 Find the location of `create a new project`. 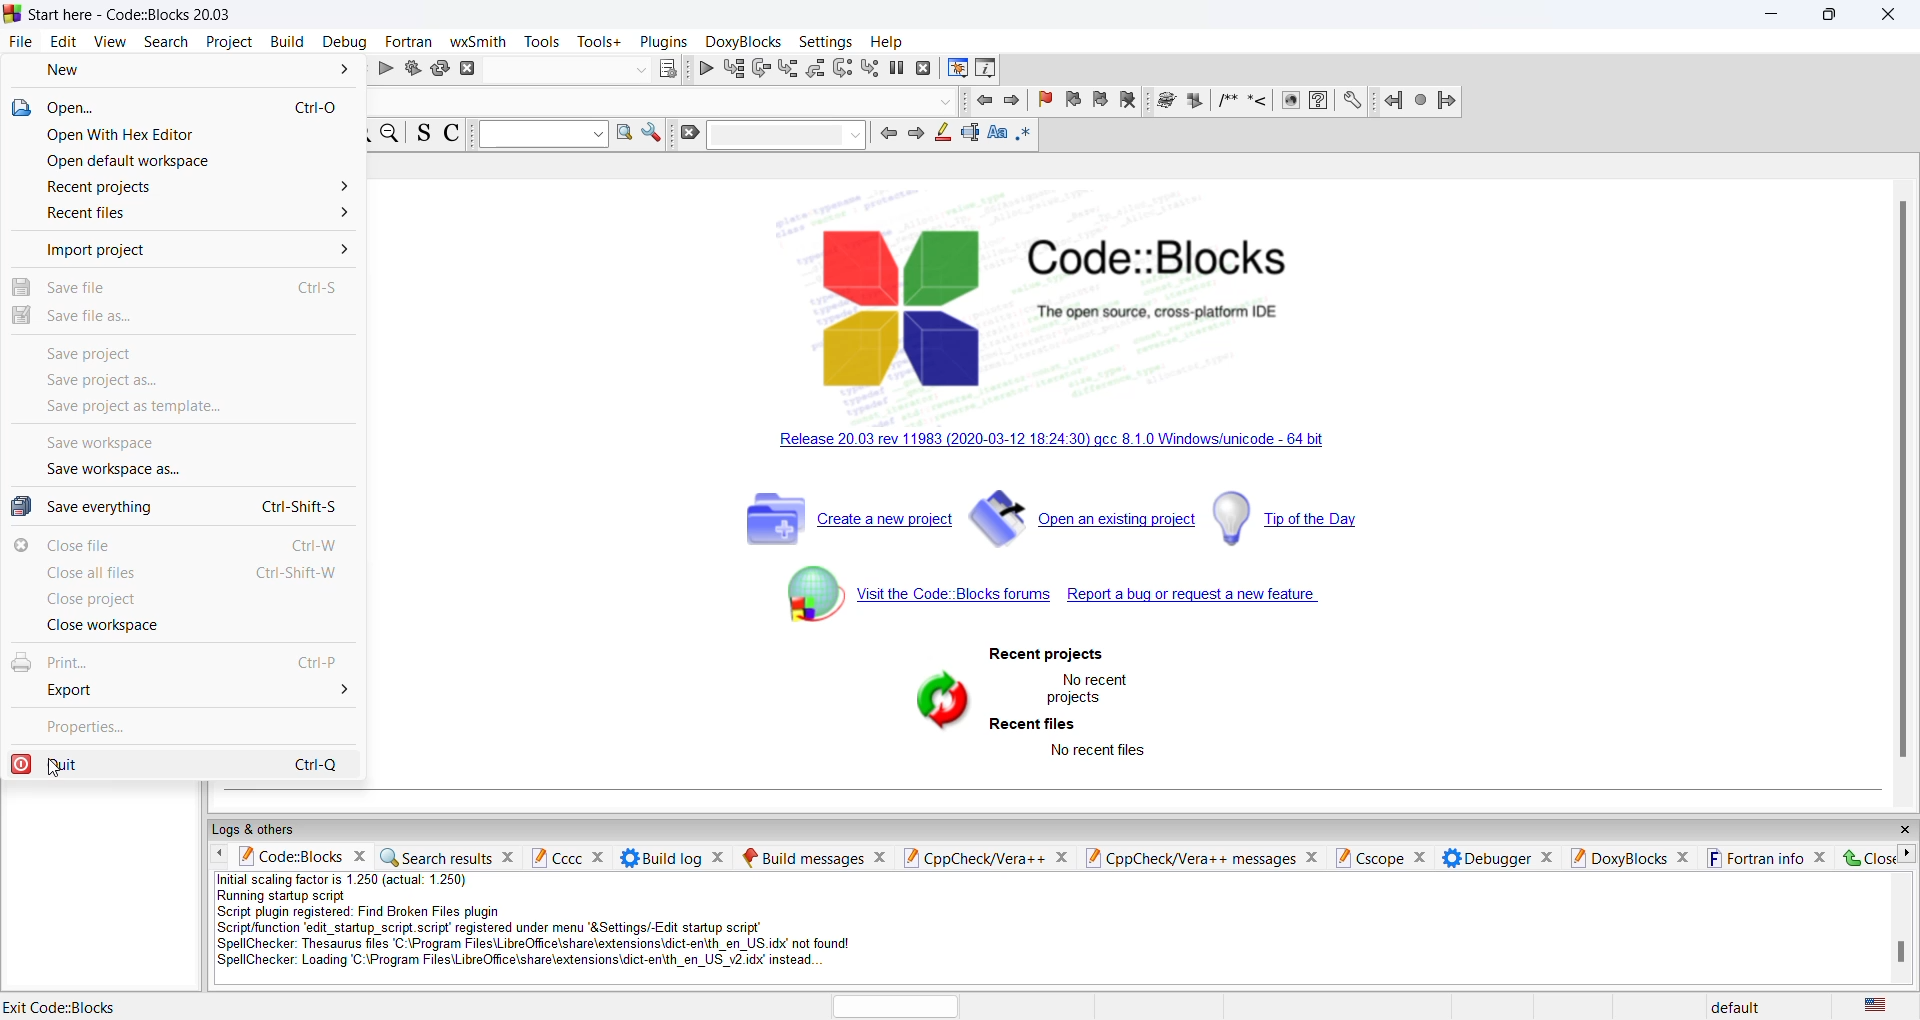

create a new project is located at coordinates (841, 519).